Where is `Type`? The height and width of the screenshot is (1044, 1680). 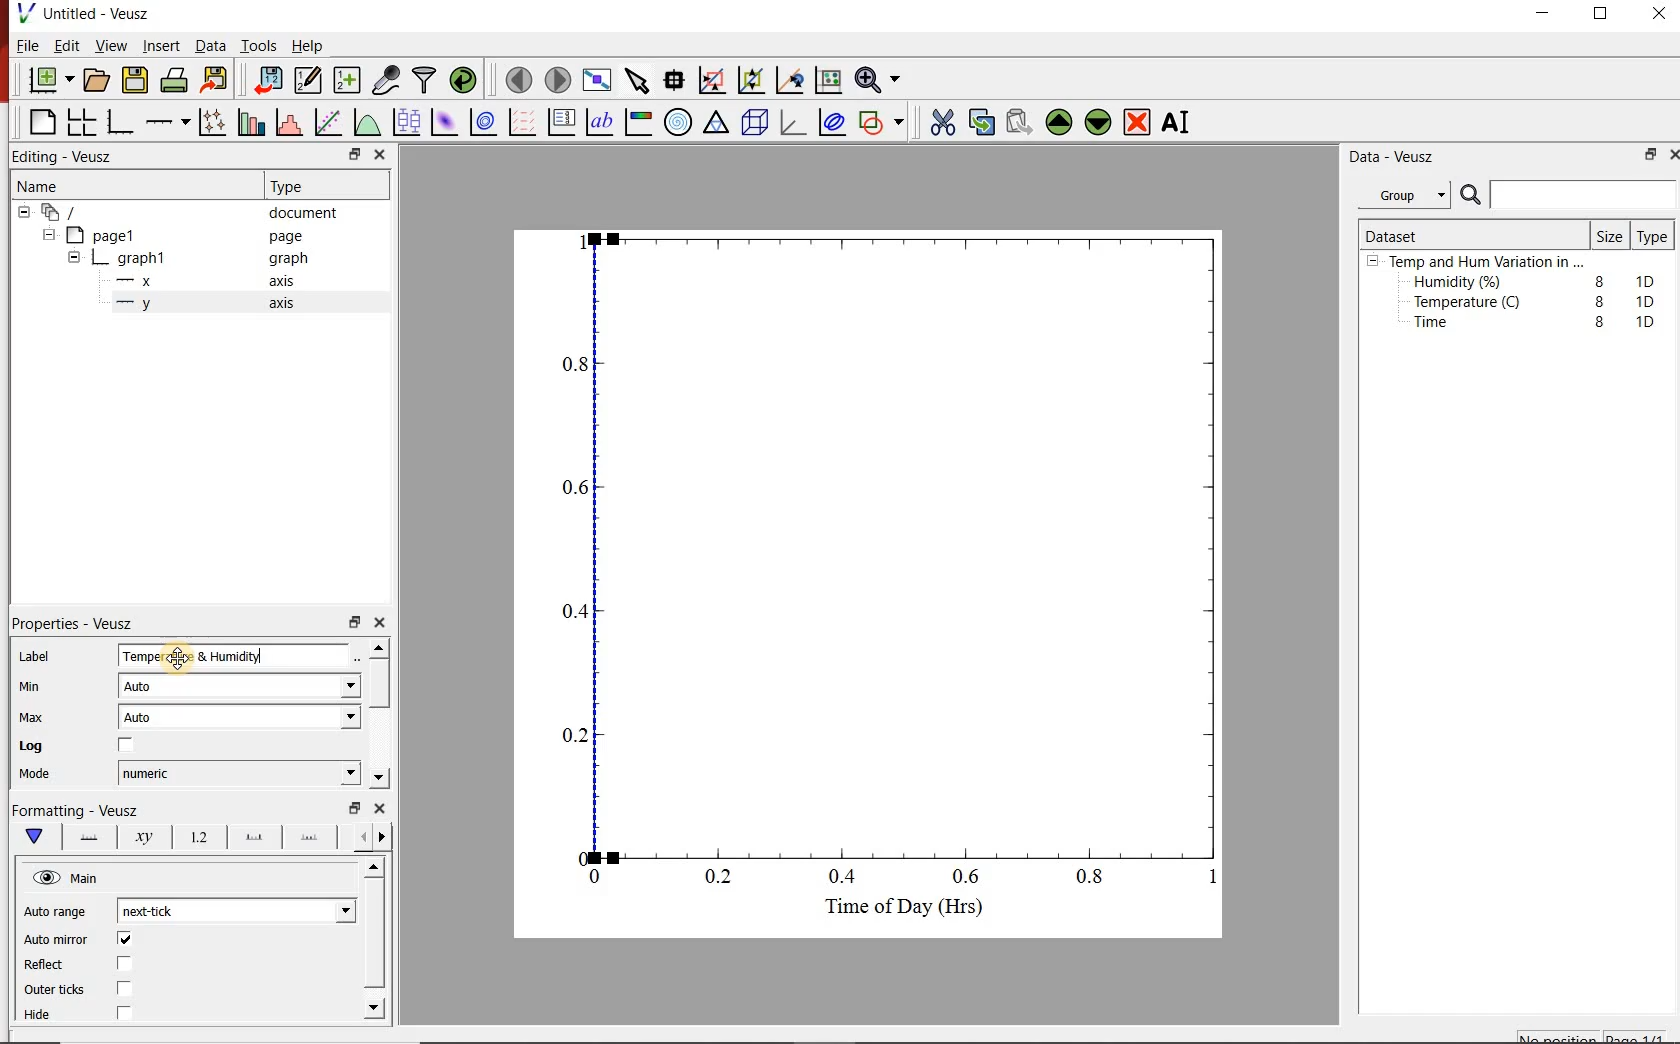
Type is located at coordinates (300, 186).